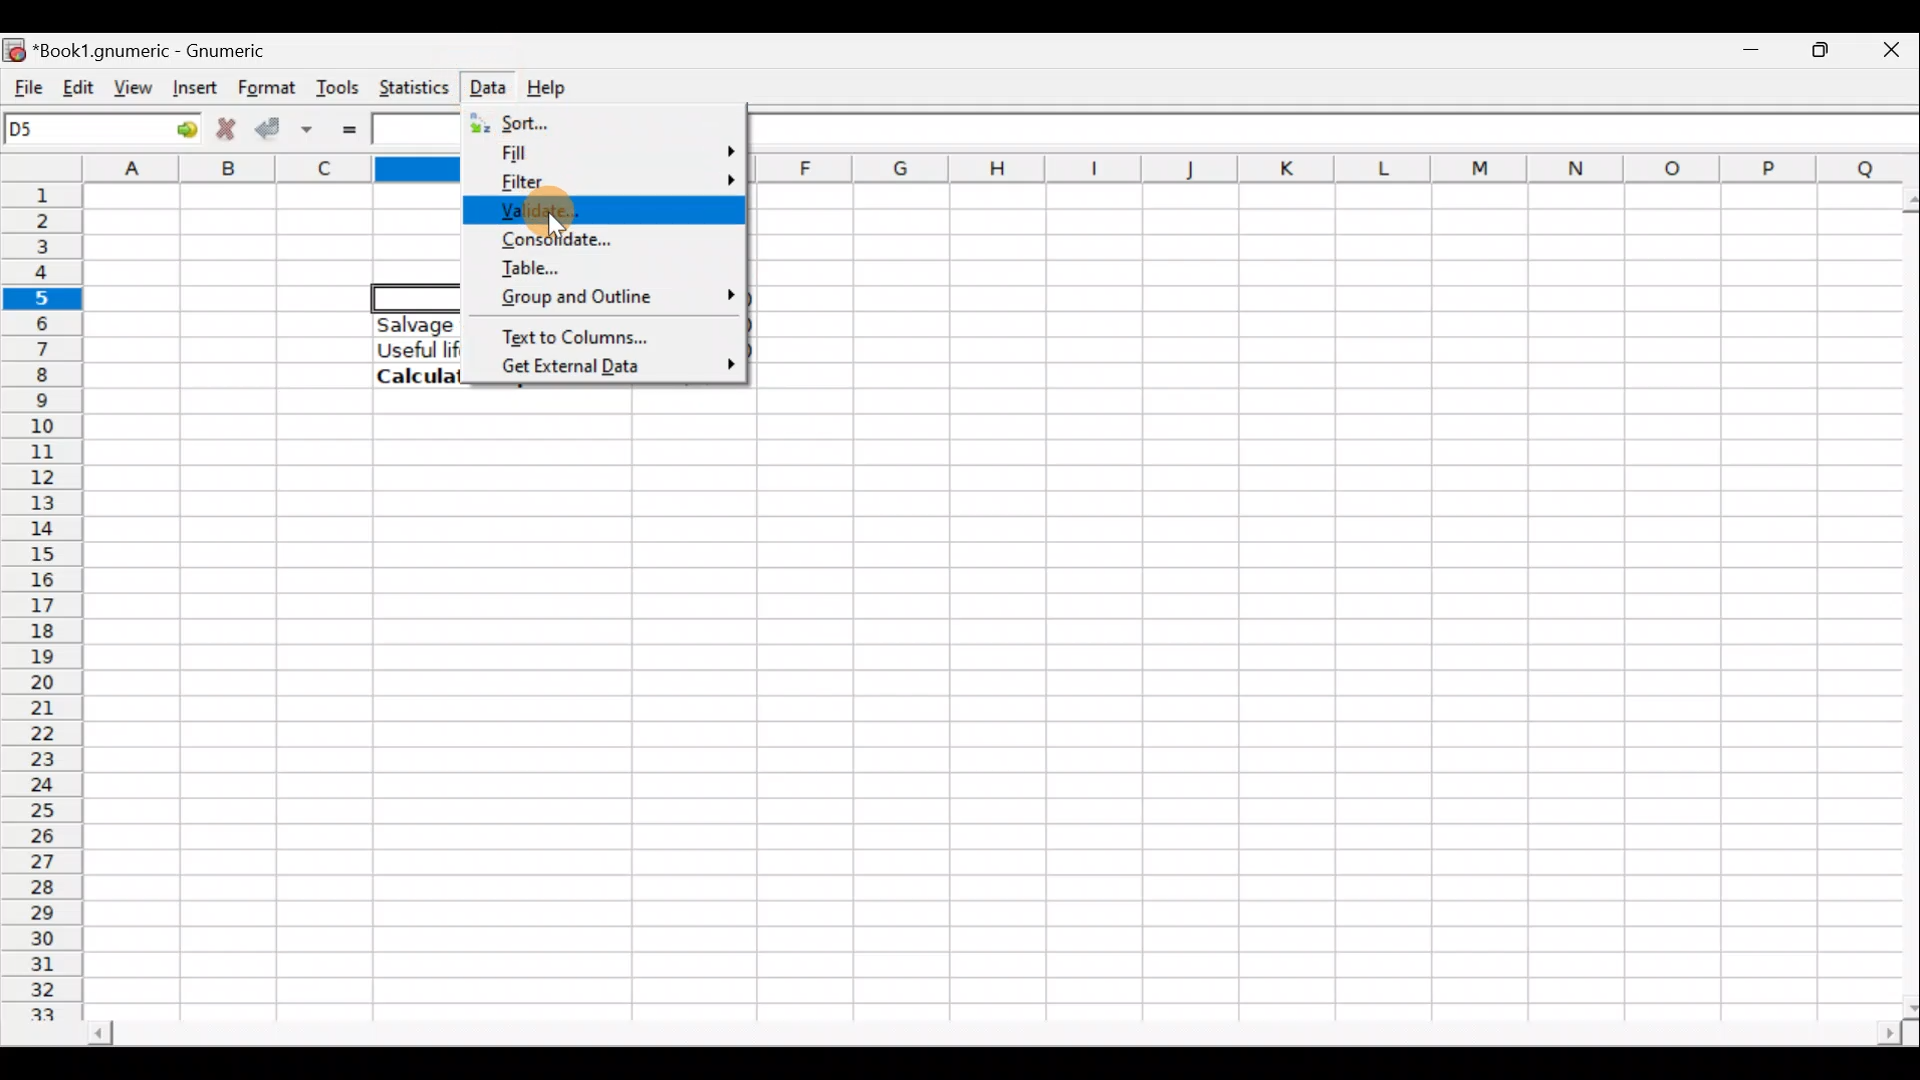 The width and height of the screenshot is (1920, 1080). I want to click on Text to columns, so click(598, 336).